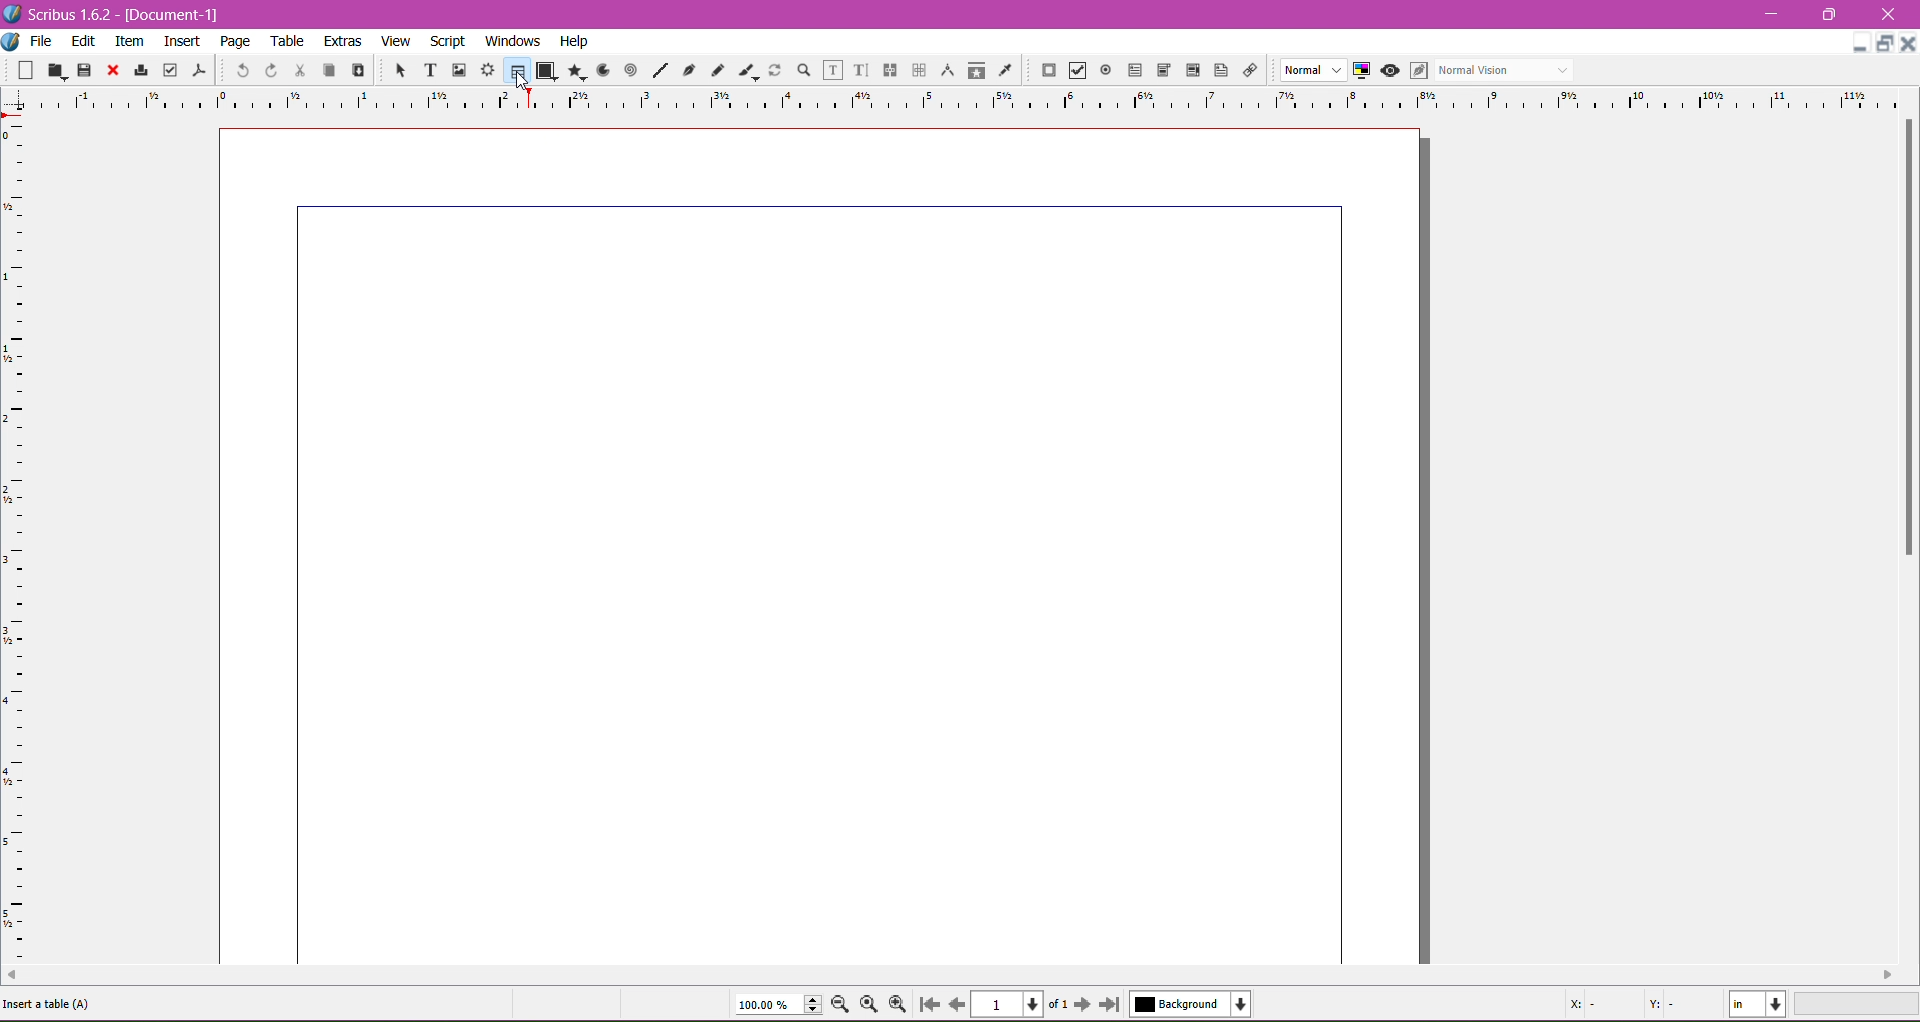 The image size is (1920, 1022). What do you see at coordinates (956, 1003) in the screenshot?
I see `Previous page` at bounding box center [956, 1003].